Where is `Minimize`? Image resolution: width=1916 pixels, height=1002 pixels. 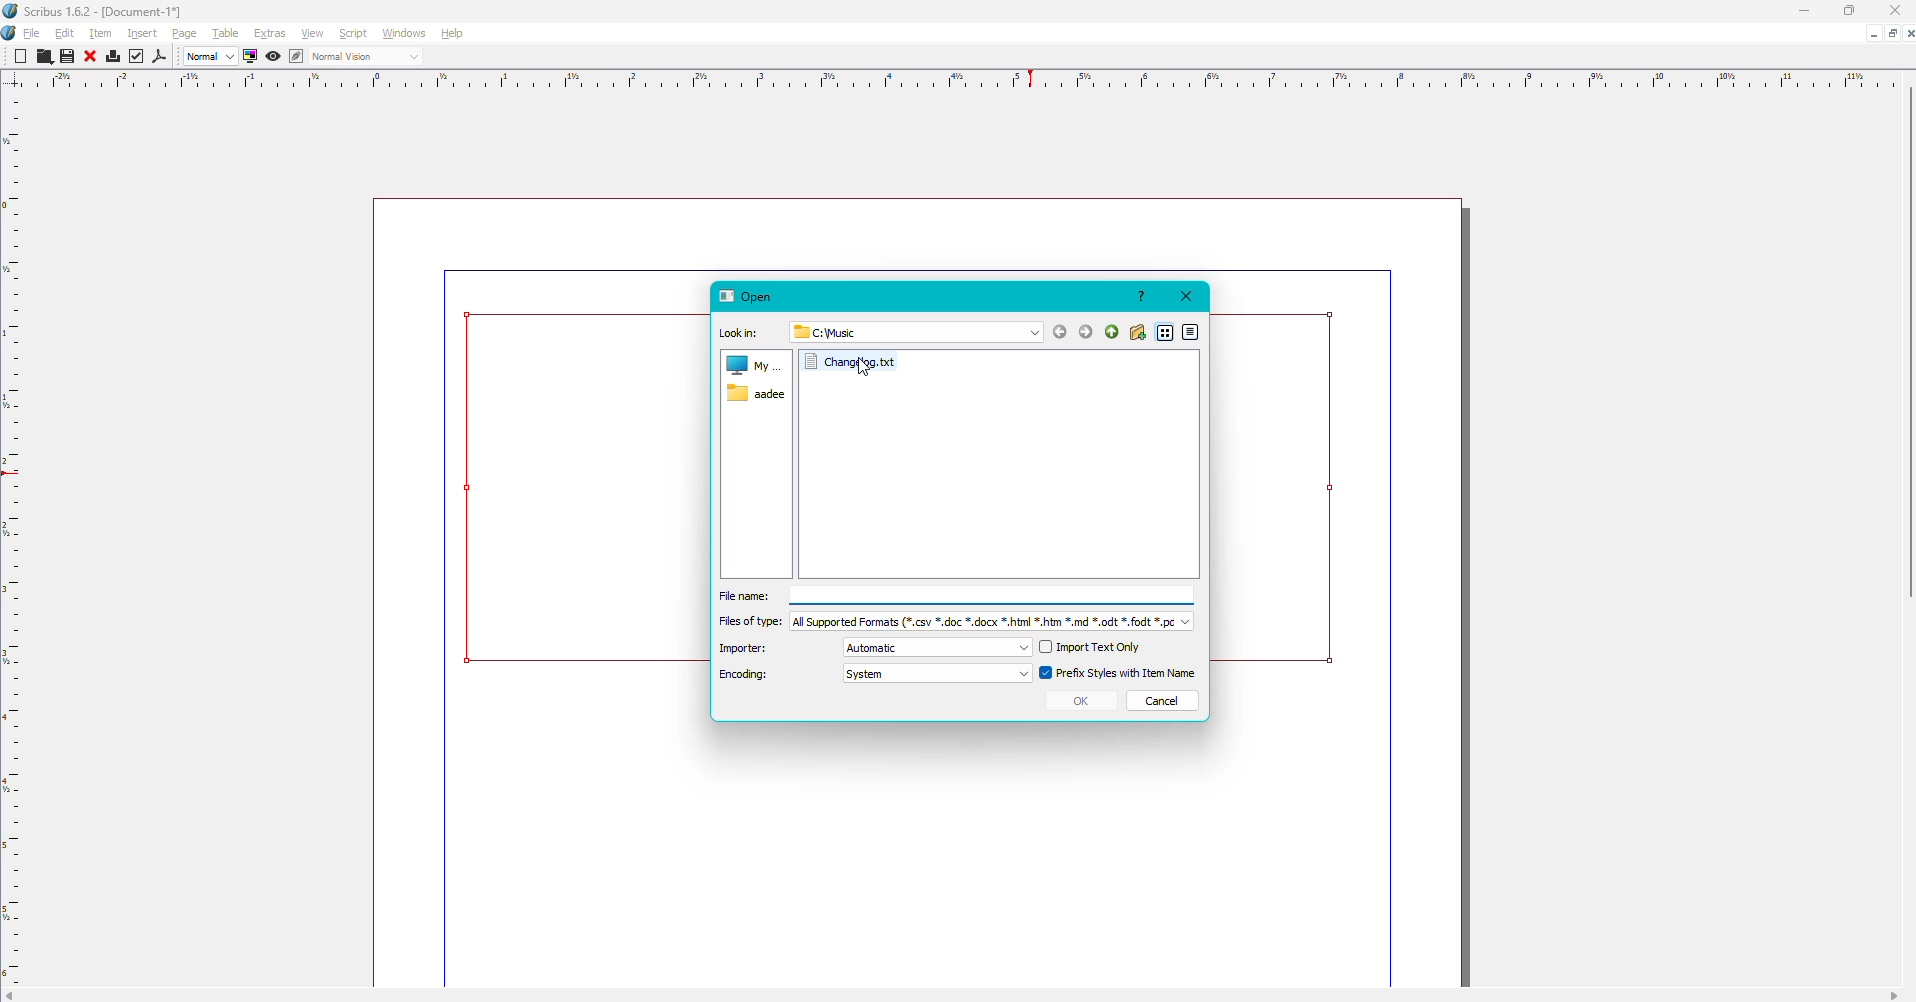 Minimize is located at coordinates (1798, 11).